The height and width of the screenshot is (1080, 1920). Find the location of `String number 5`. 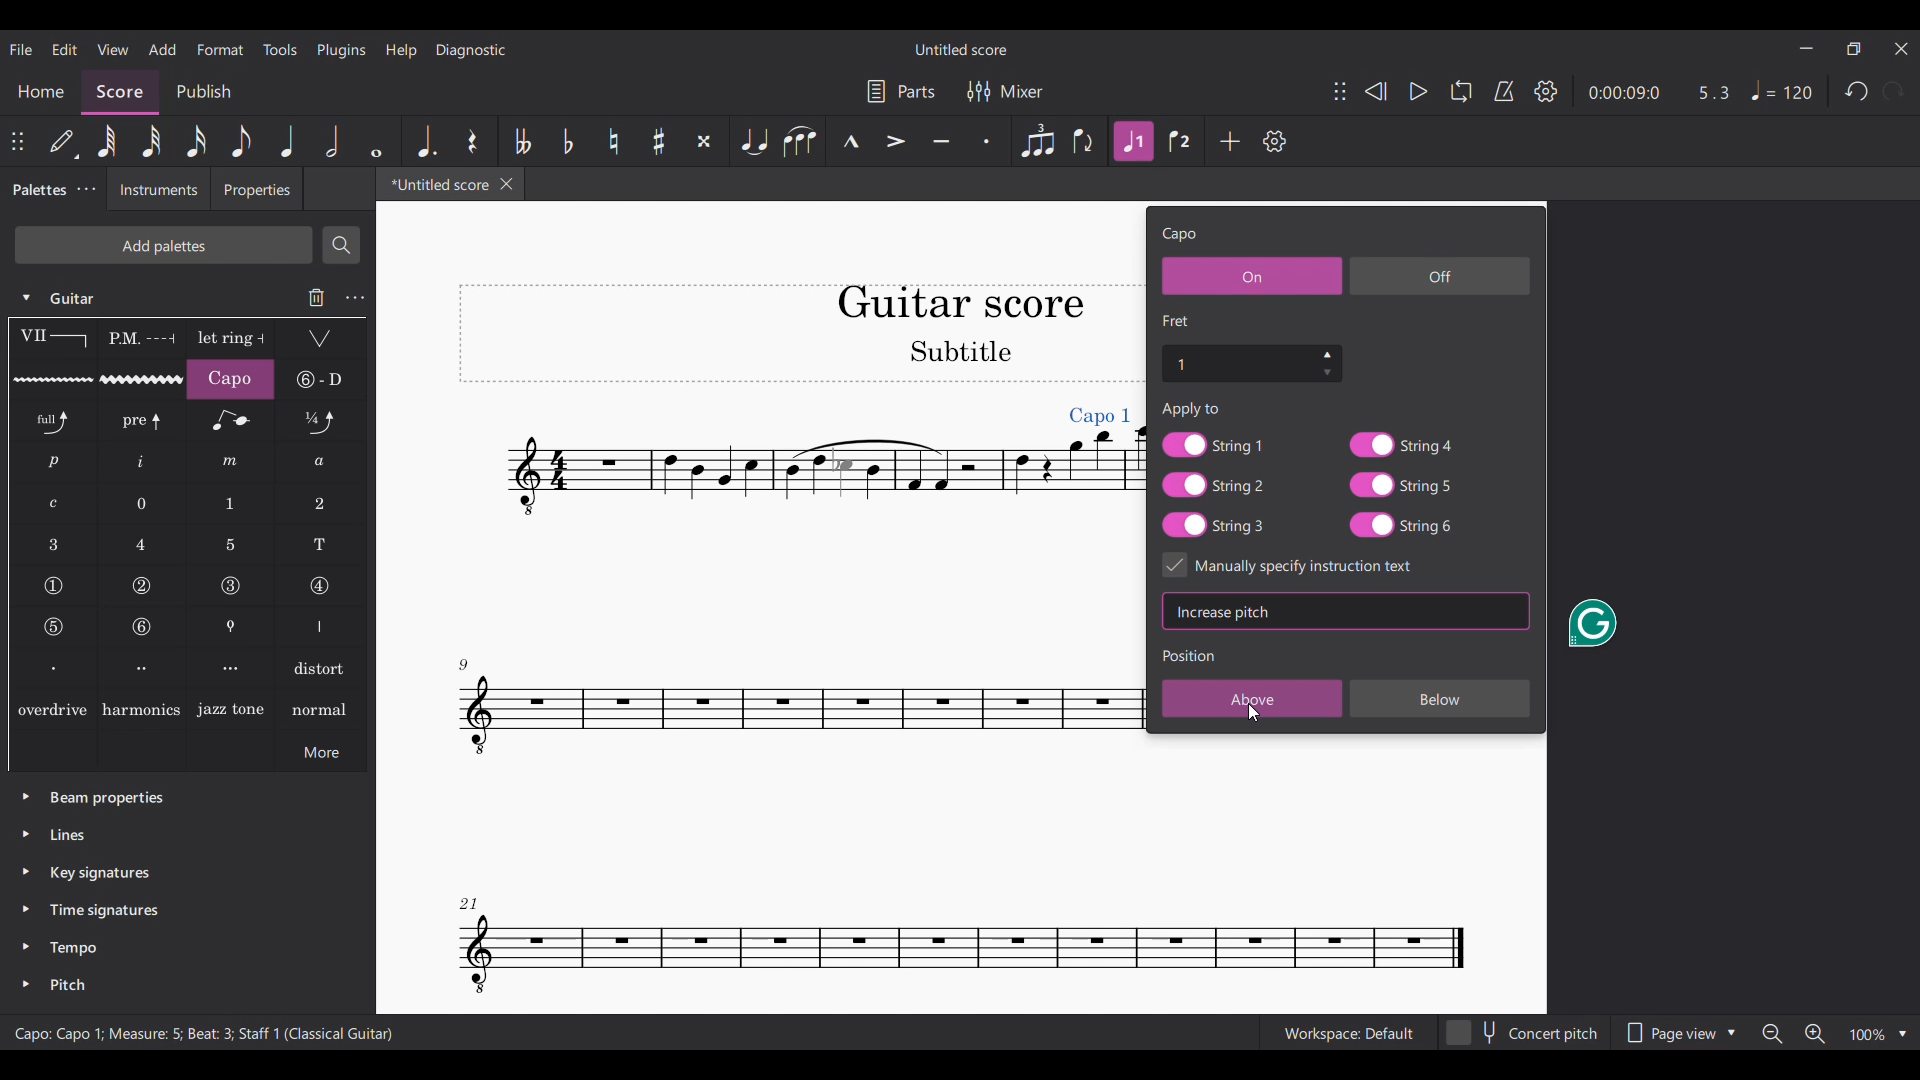

String number 5 is located at coordinates (54, 627).